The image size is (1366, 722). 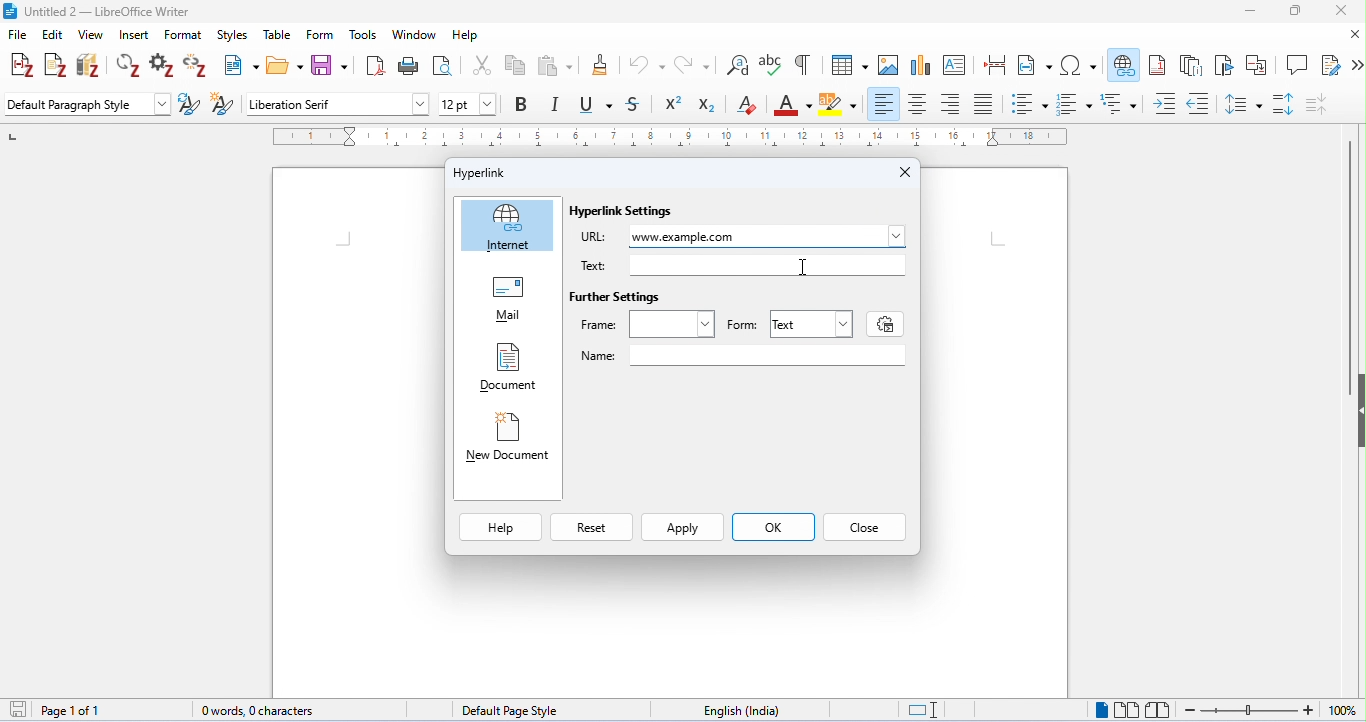 What do you see at coordinates (921, 64) in the screenshot?
I see `insert chart` at bounding box center [921, 64].